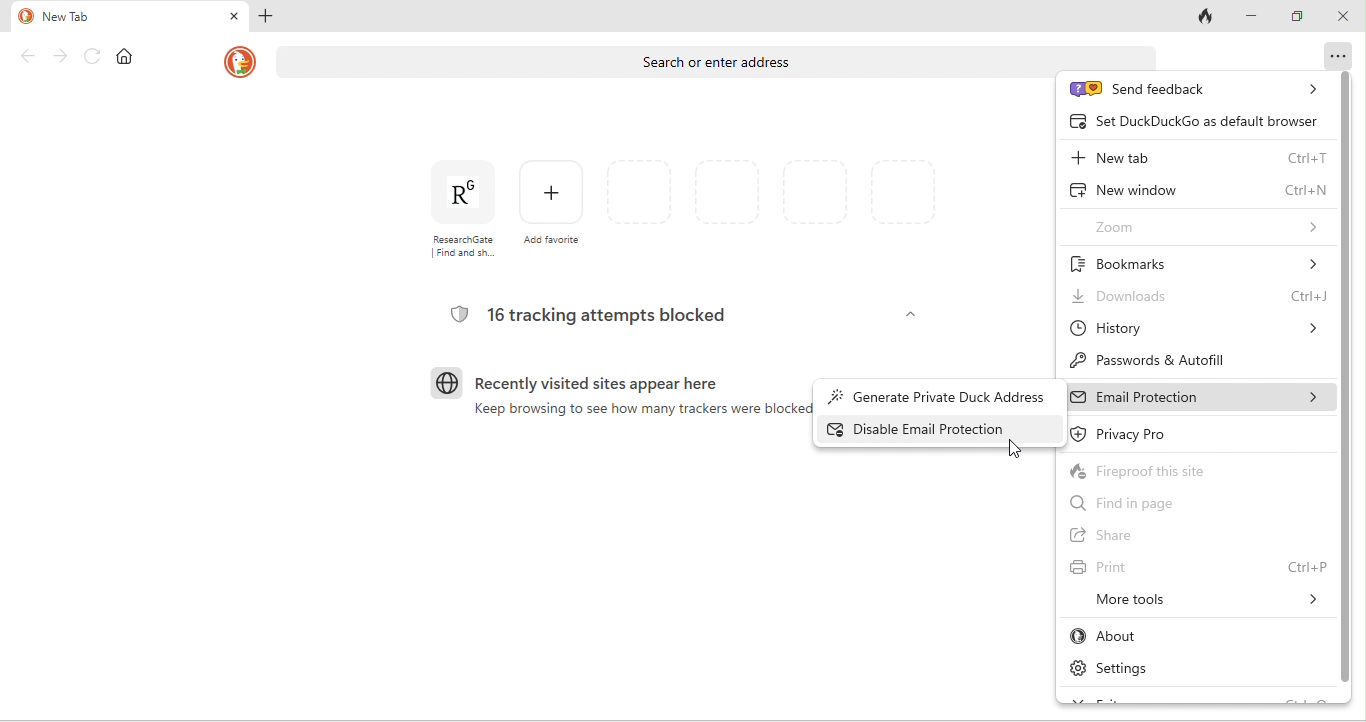 This screenshot has width=1366, height=722. Describe the element at coordinates (1198, 602) in the screenshot. I see `more tools` at that location.